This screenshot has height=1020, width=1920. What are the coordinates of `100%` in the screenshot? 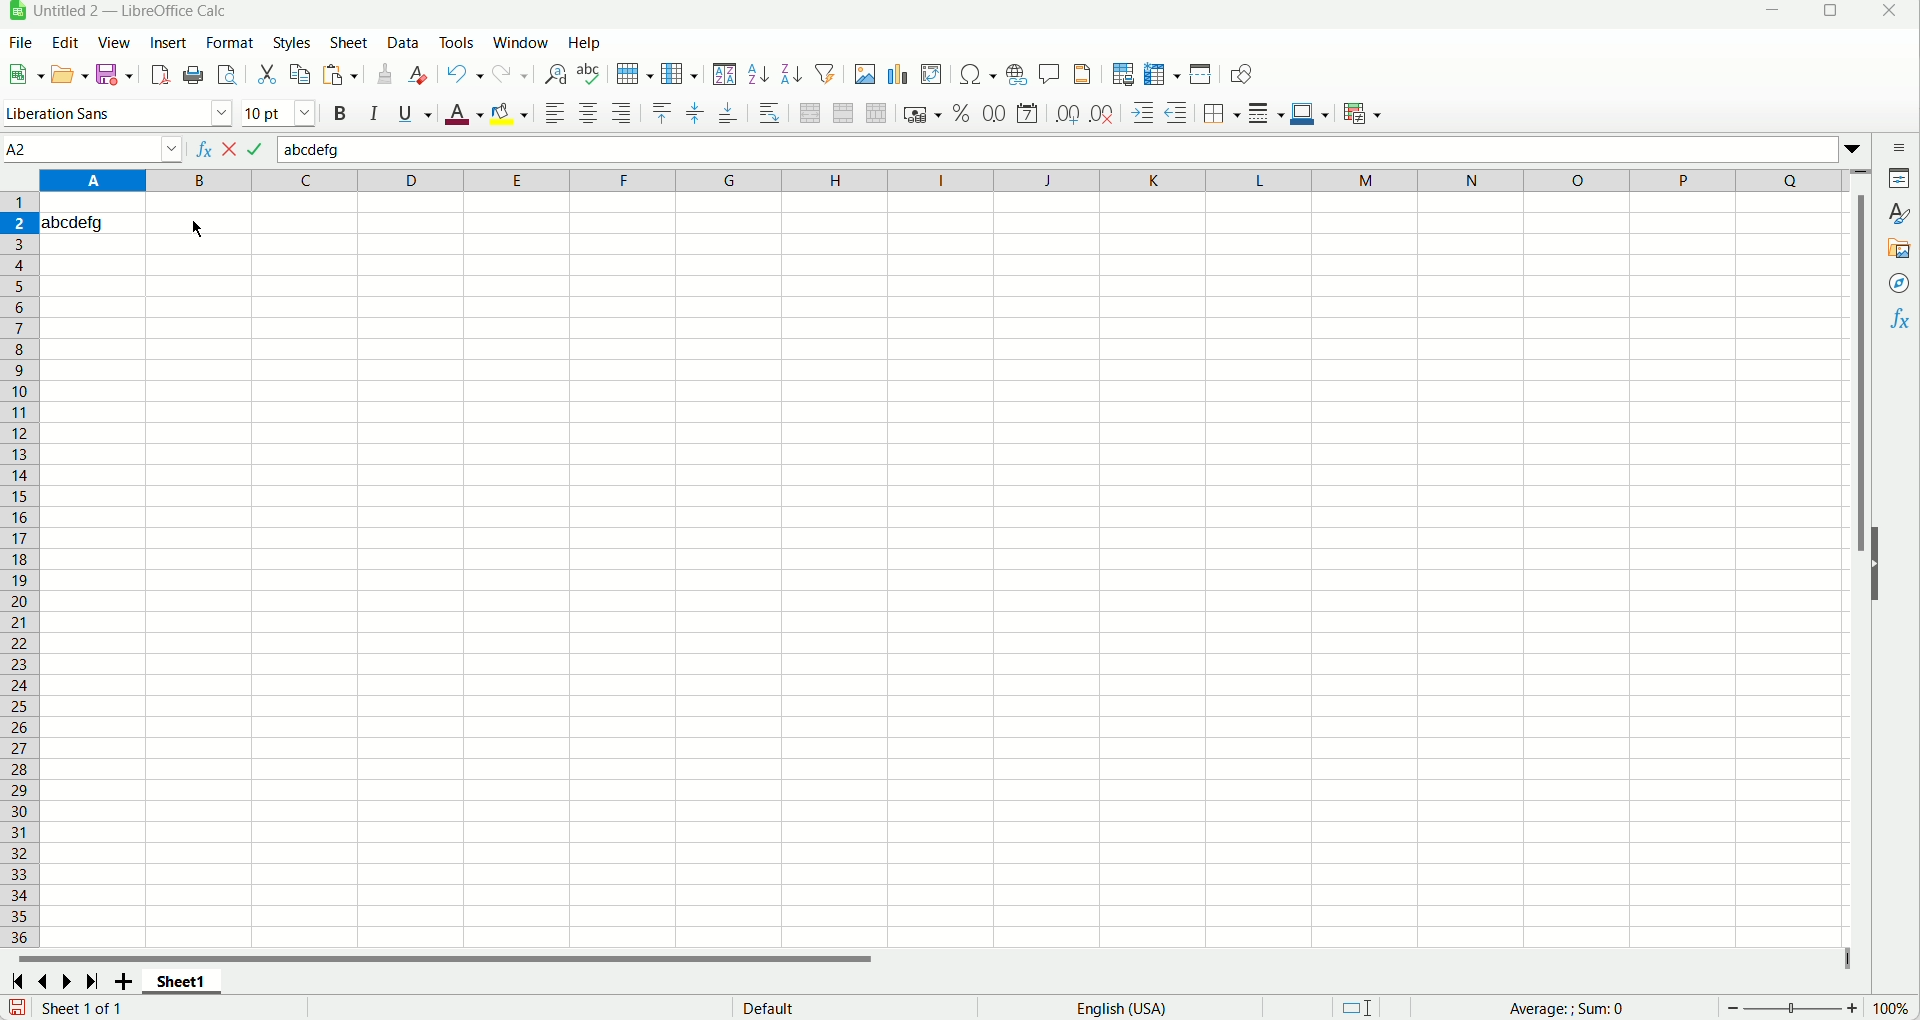 It's located at (1890, 1008).